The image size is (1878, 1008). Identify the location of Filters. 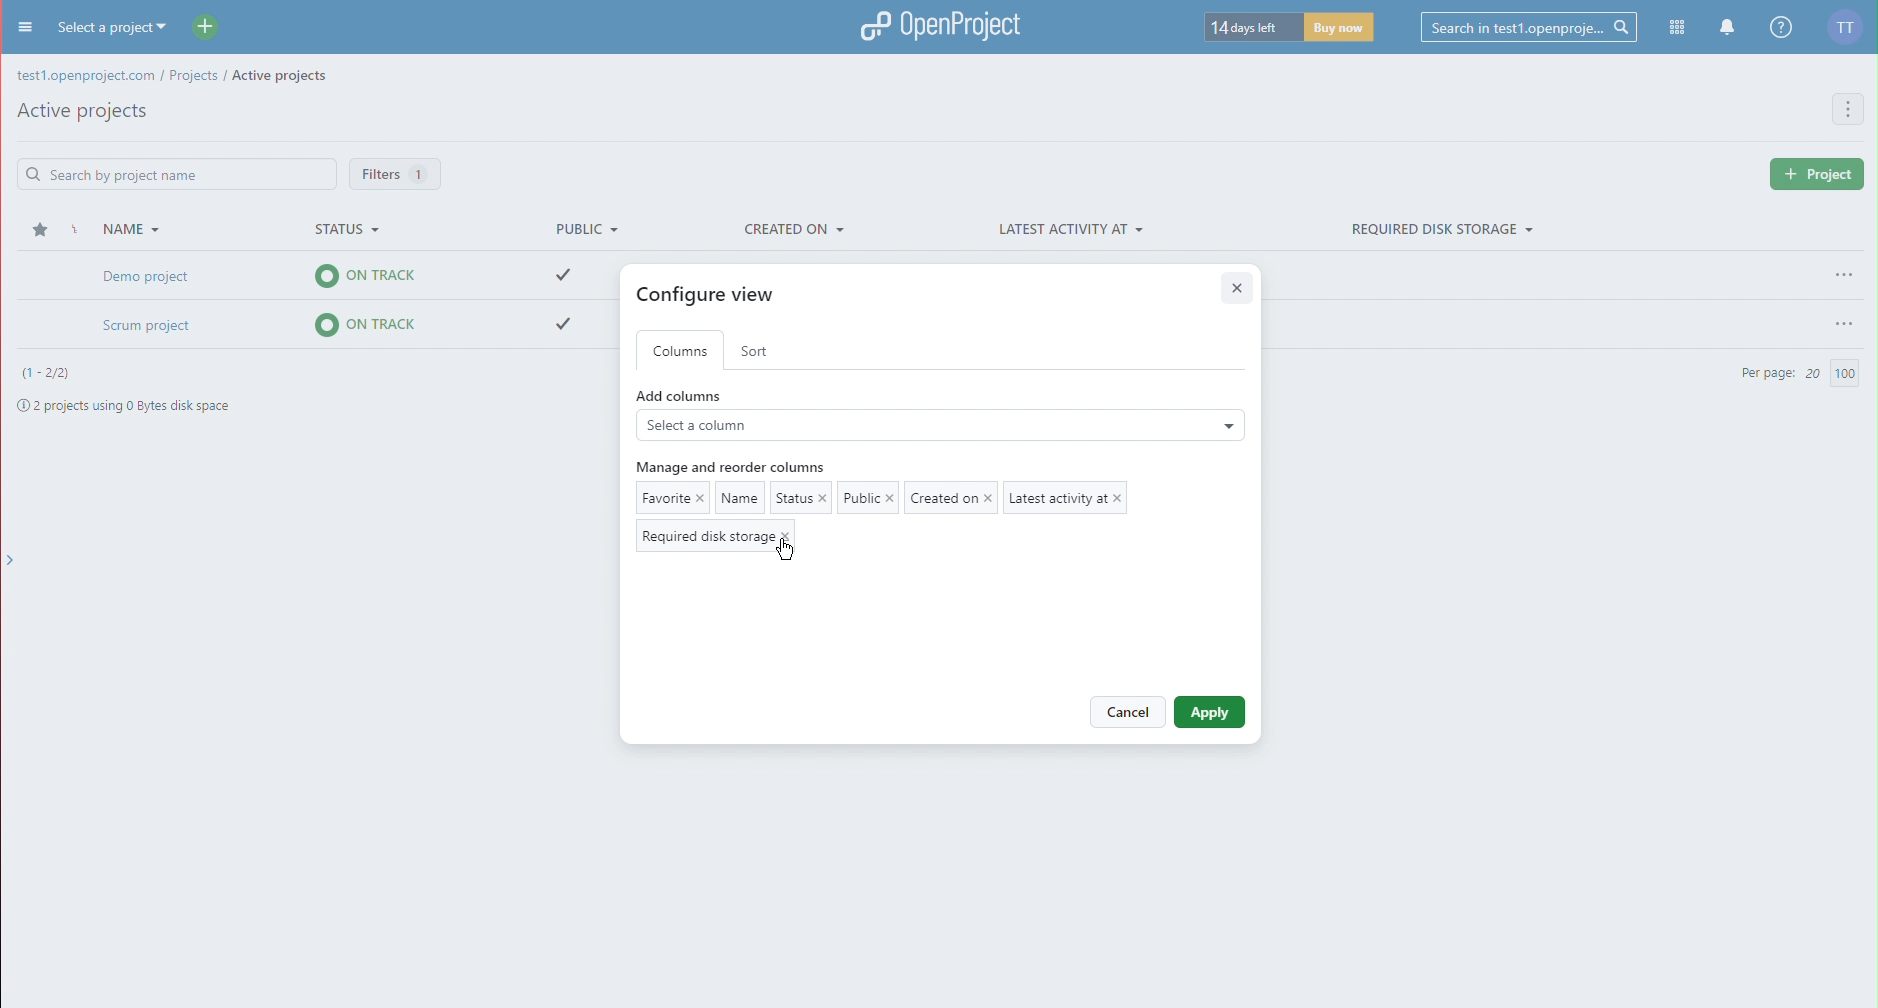
(395, 171).